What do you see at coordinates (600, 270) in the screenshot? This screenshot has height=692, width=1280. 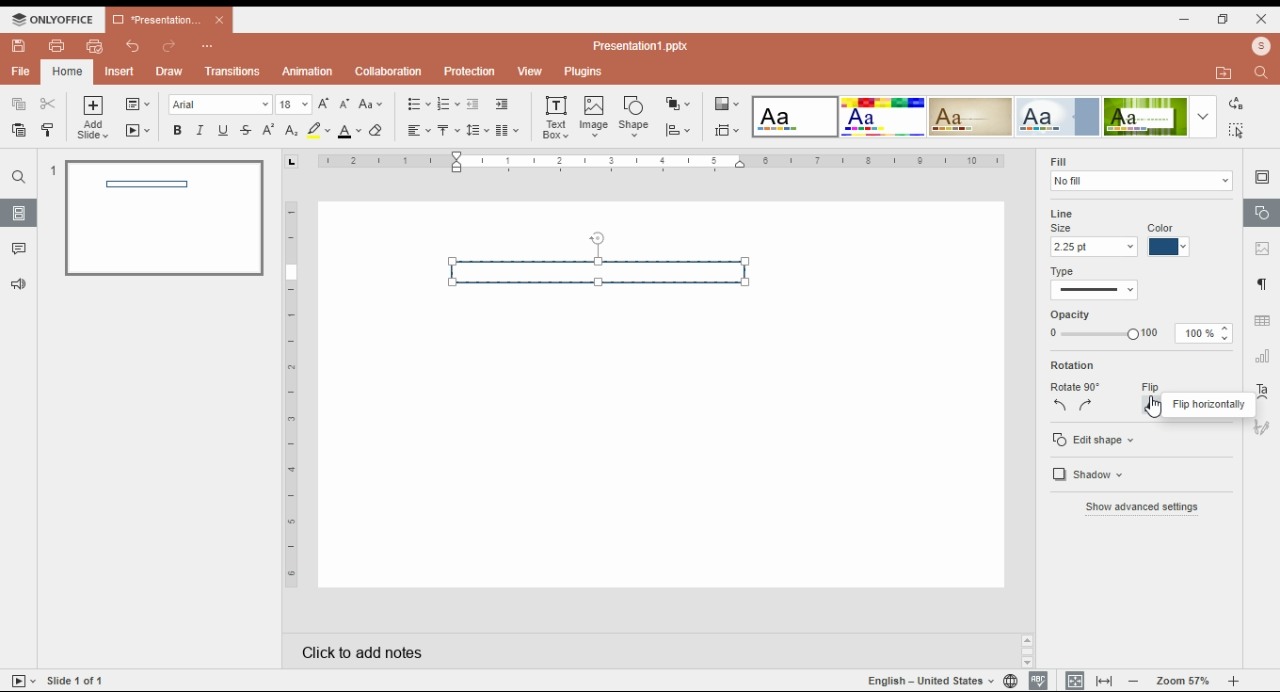 I see `textbox with border` at bounding box center [600, 270].